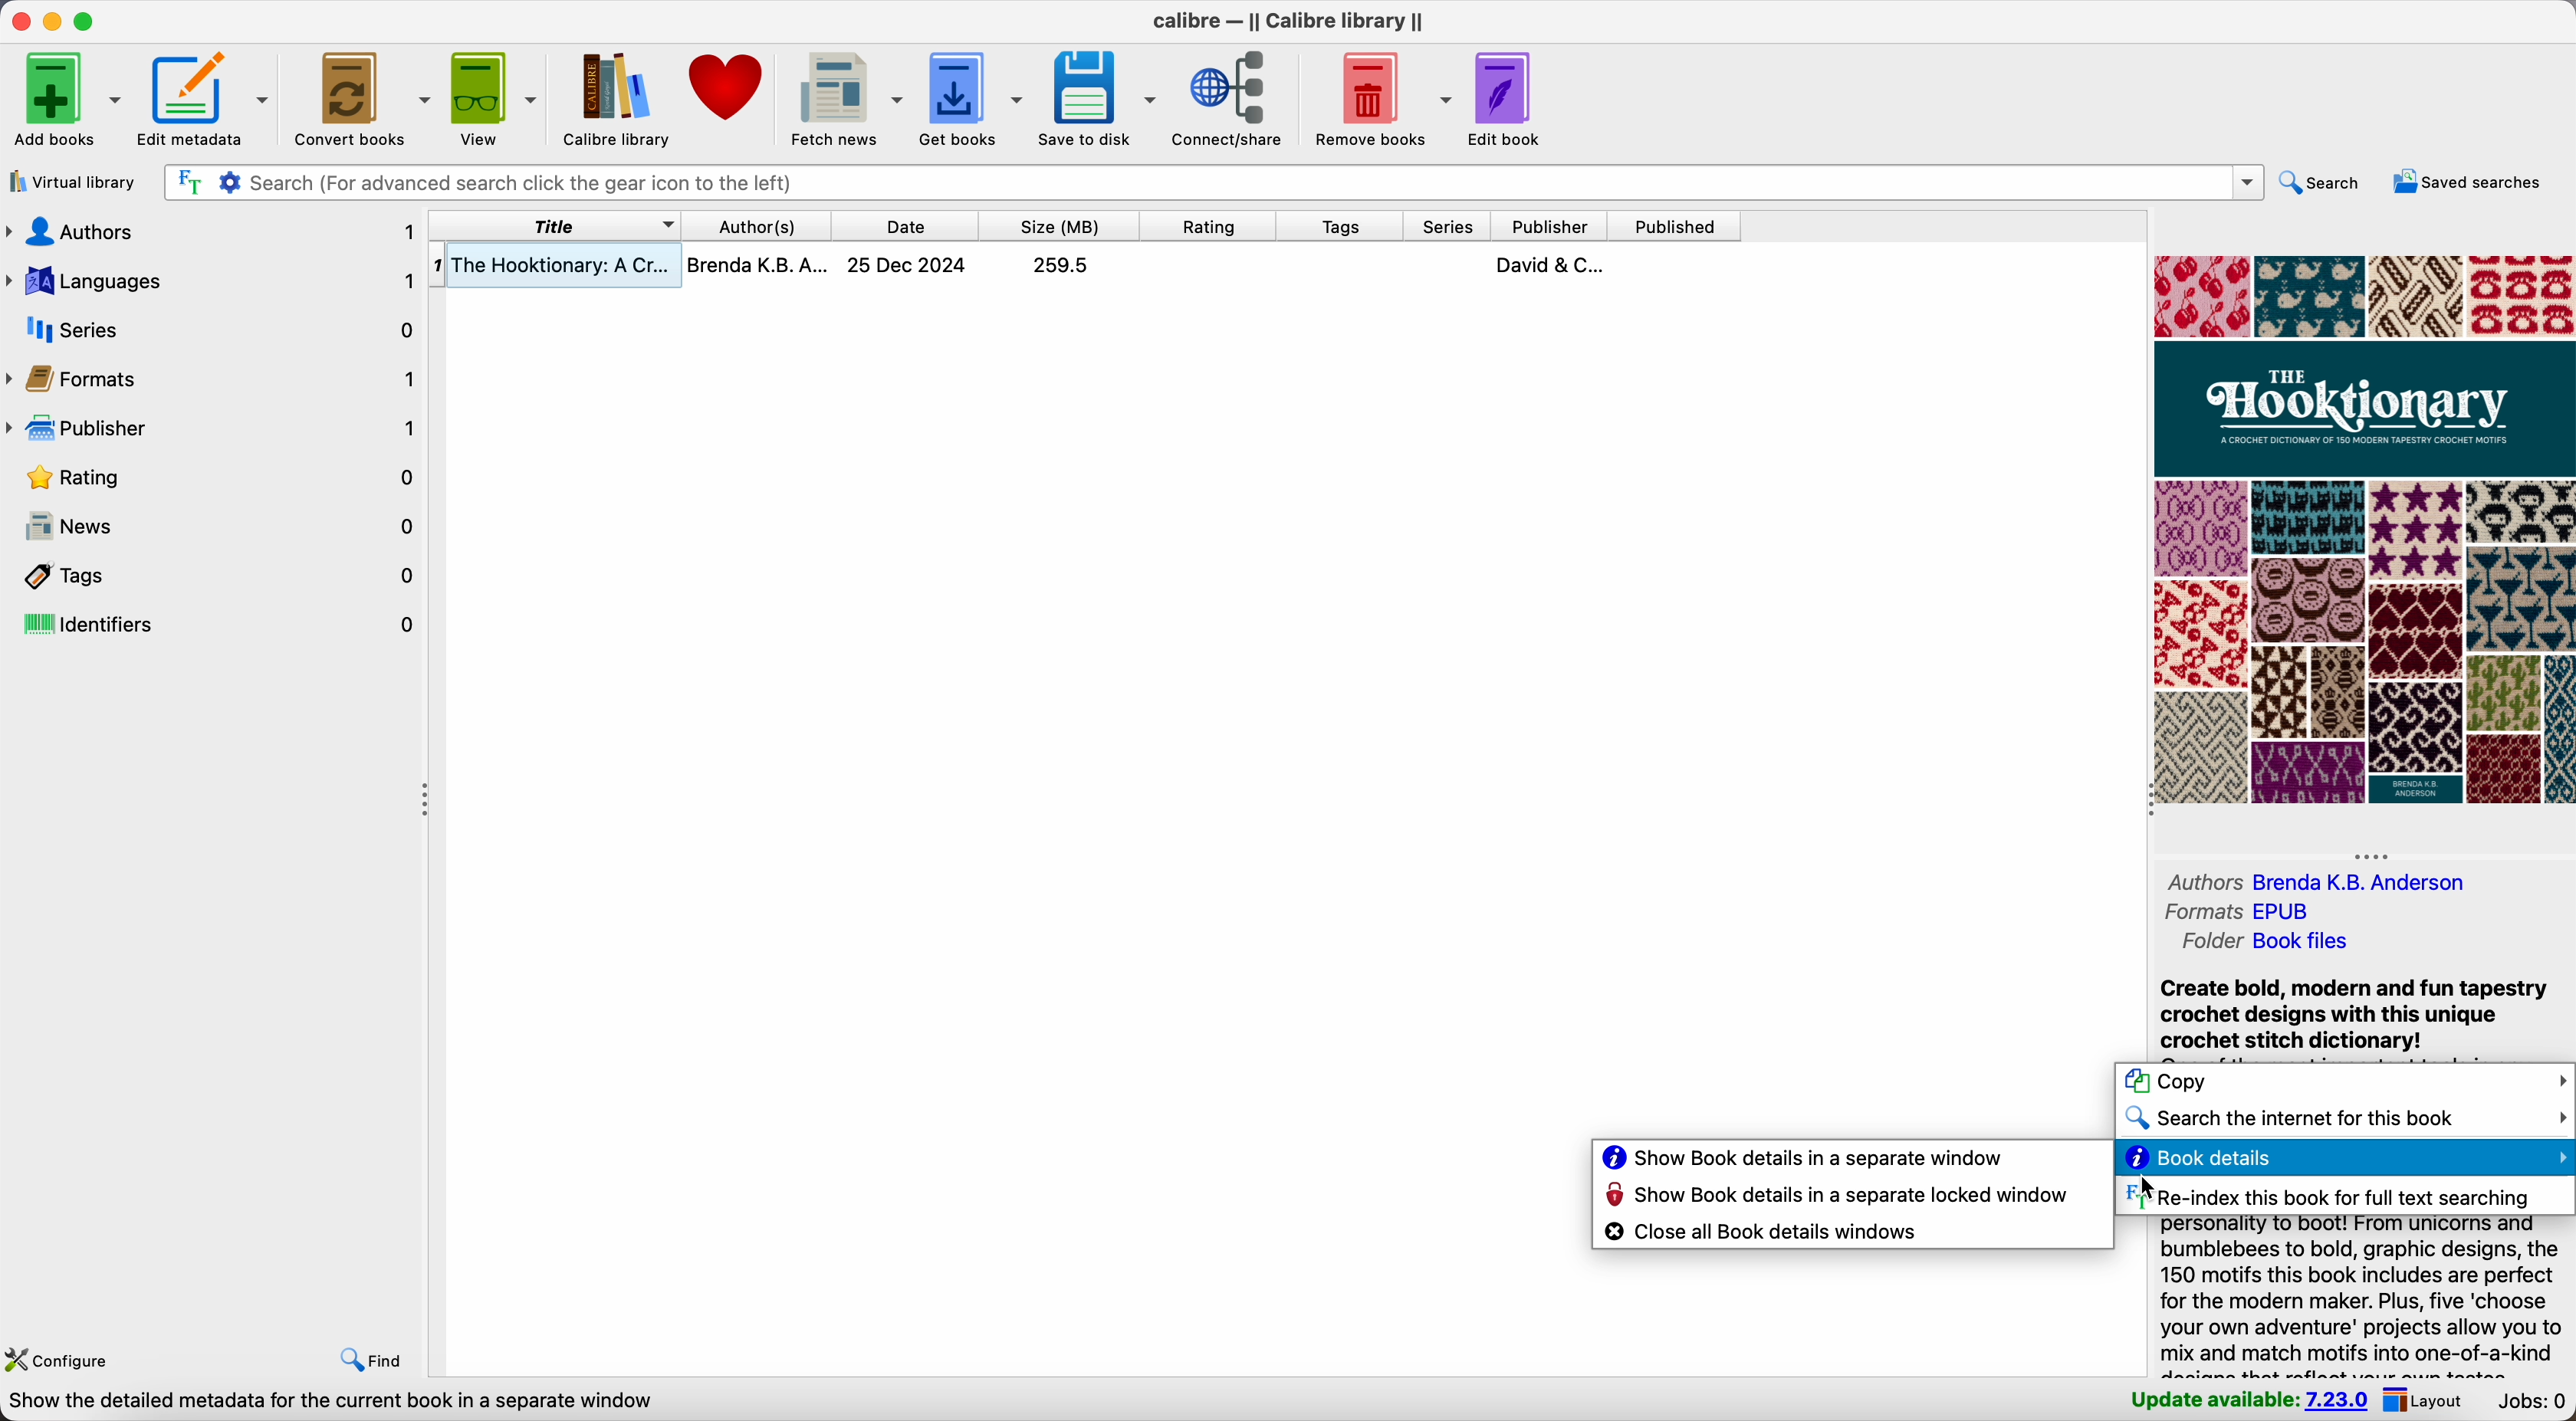  I want to click on rating, so click(1208, 224).